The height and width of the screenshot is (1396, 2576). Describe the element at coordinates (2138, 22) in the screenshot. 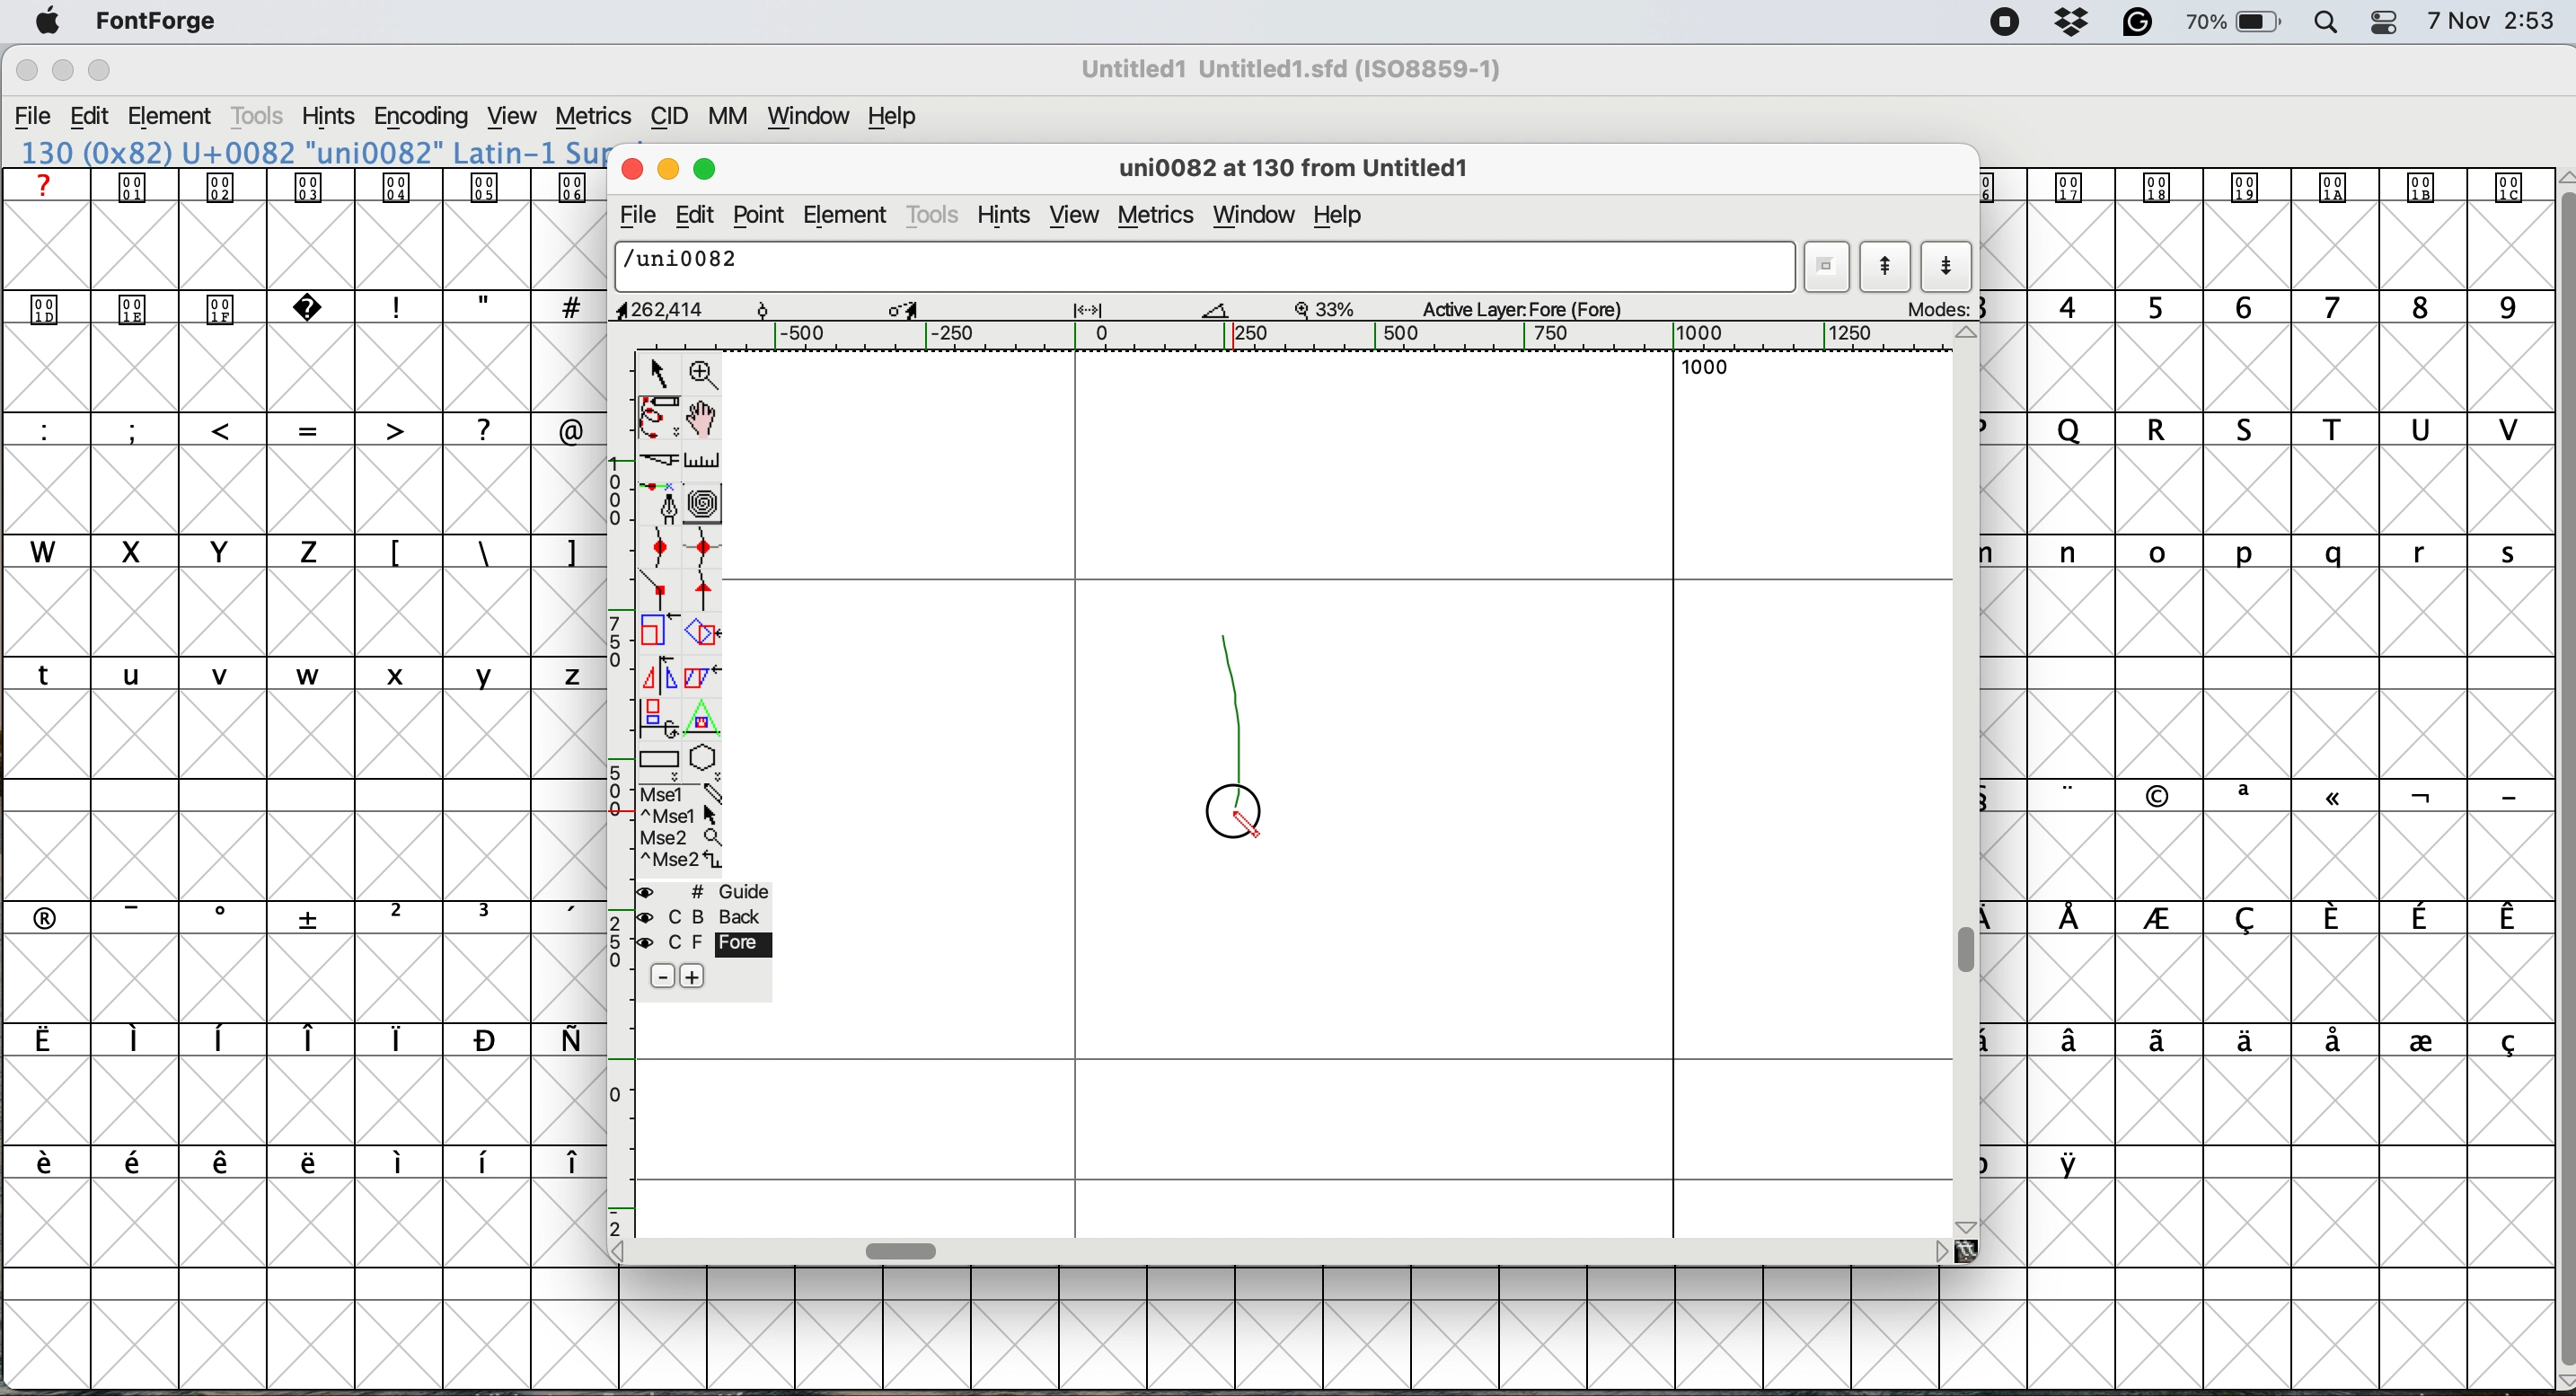

I see `grammarly` at that location.